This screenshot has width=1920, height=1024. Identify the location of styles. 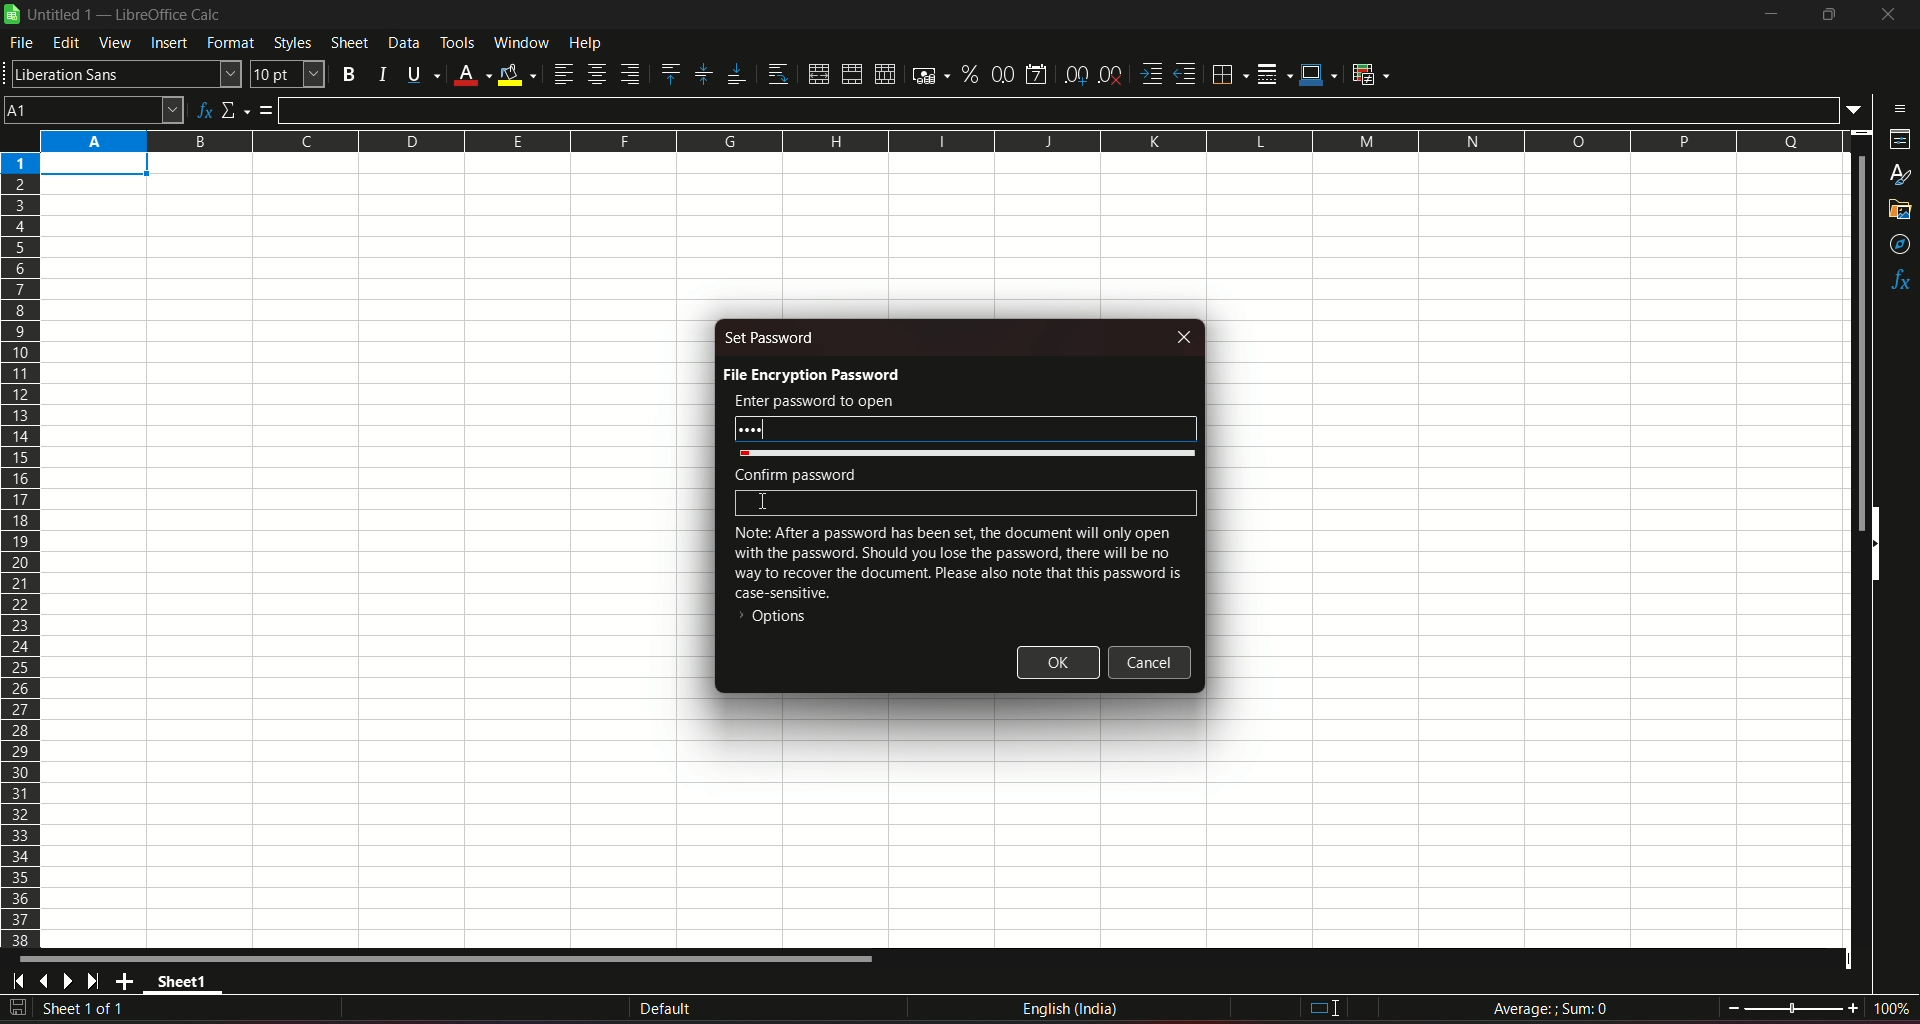
(1900, 176).